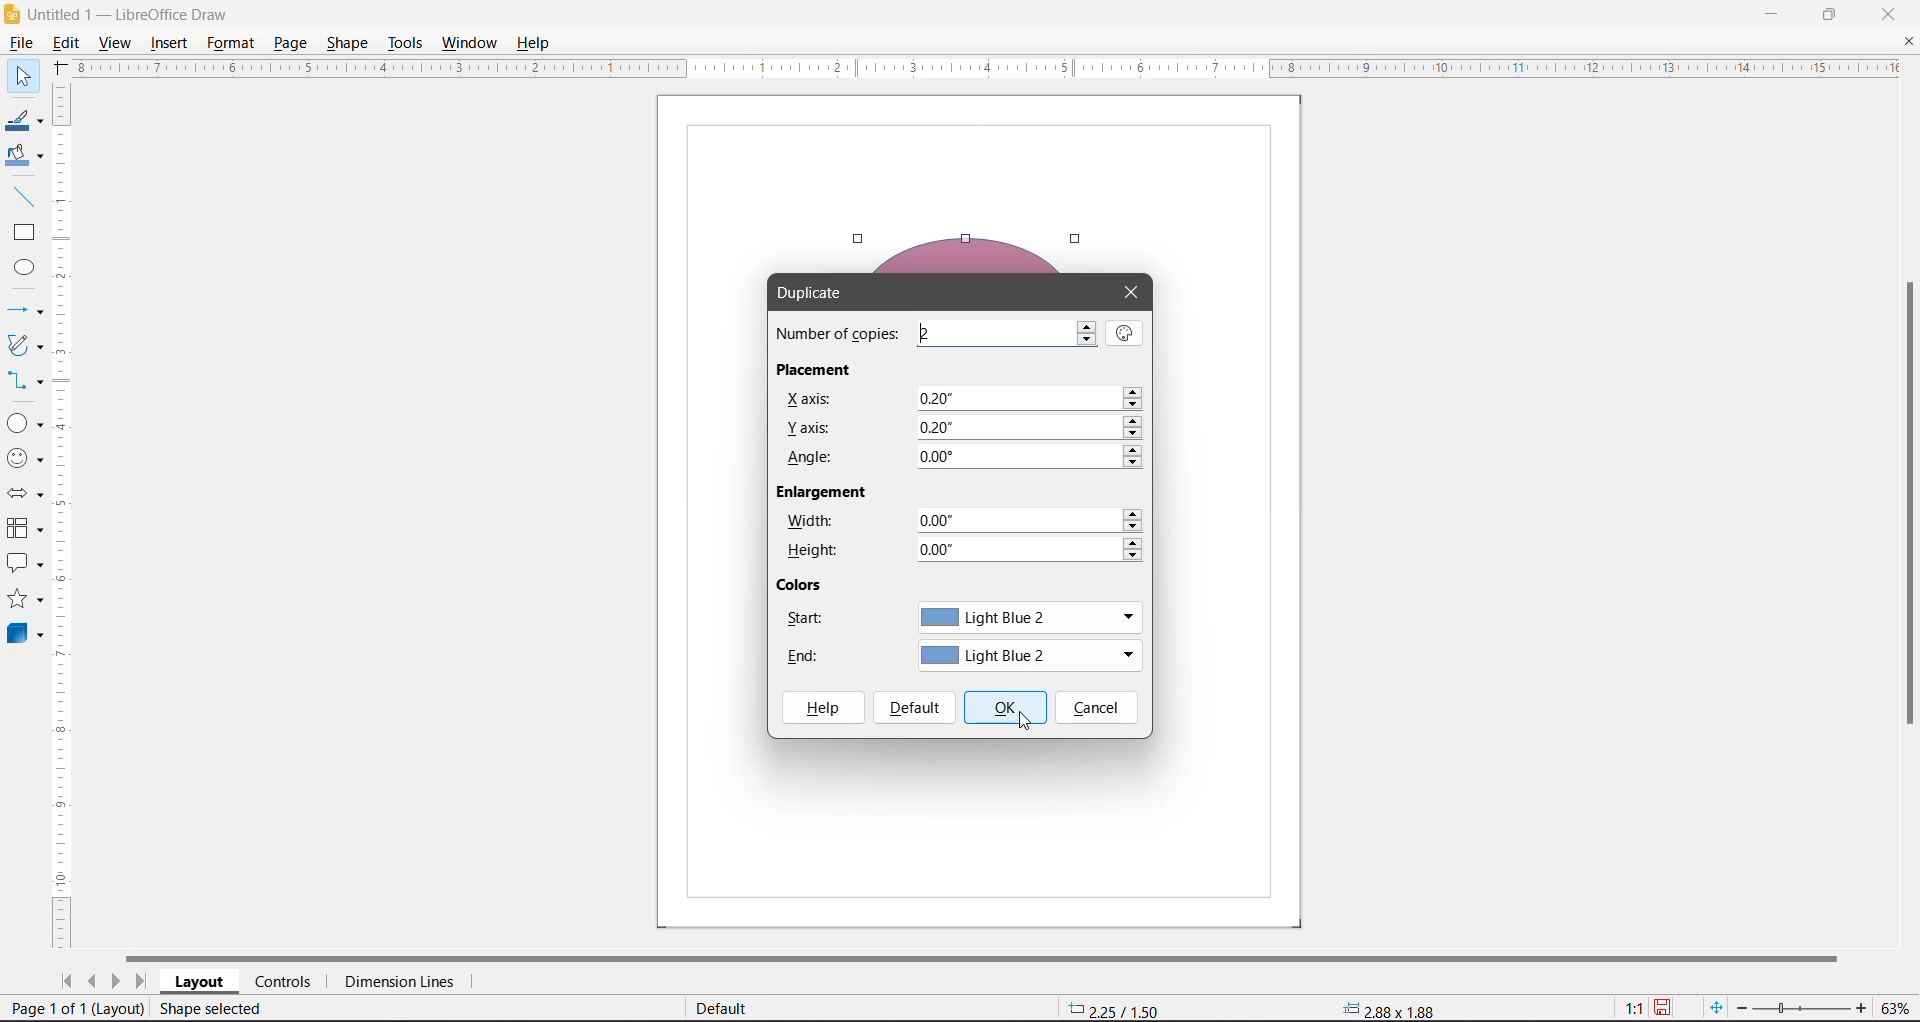 The height and width of the screenshot is (1022, 1920). What do you see at coordinates (214, 1009) in the screenshot?
I see `Shape selected` at bounding box center [214, 1009].